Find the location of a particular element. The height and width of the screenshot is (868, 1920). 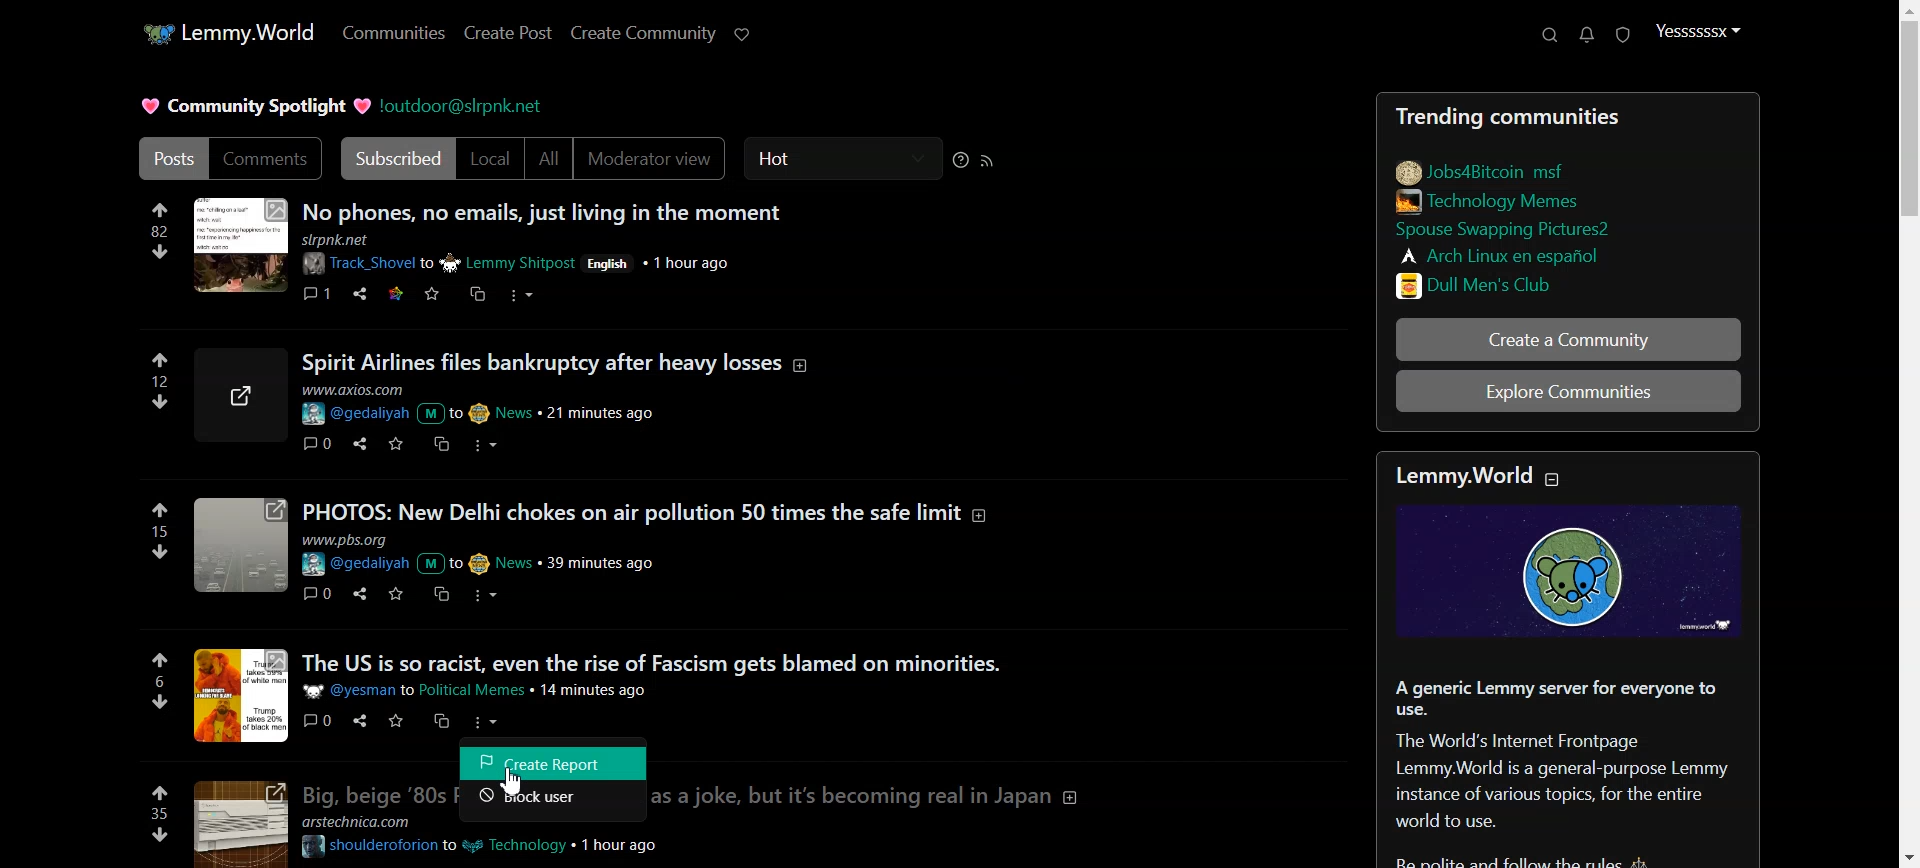

All is located at coordinates (549, 159).